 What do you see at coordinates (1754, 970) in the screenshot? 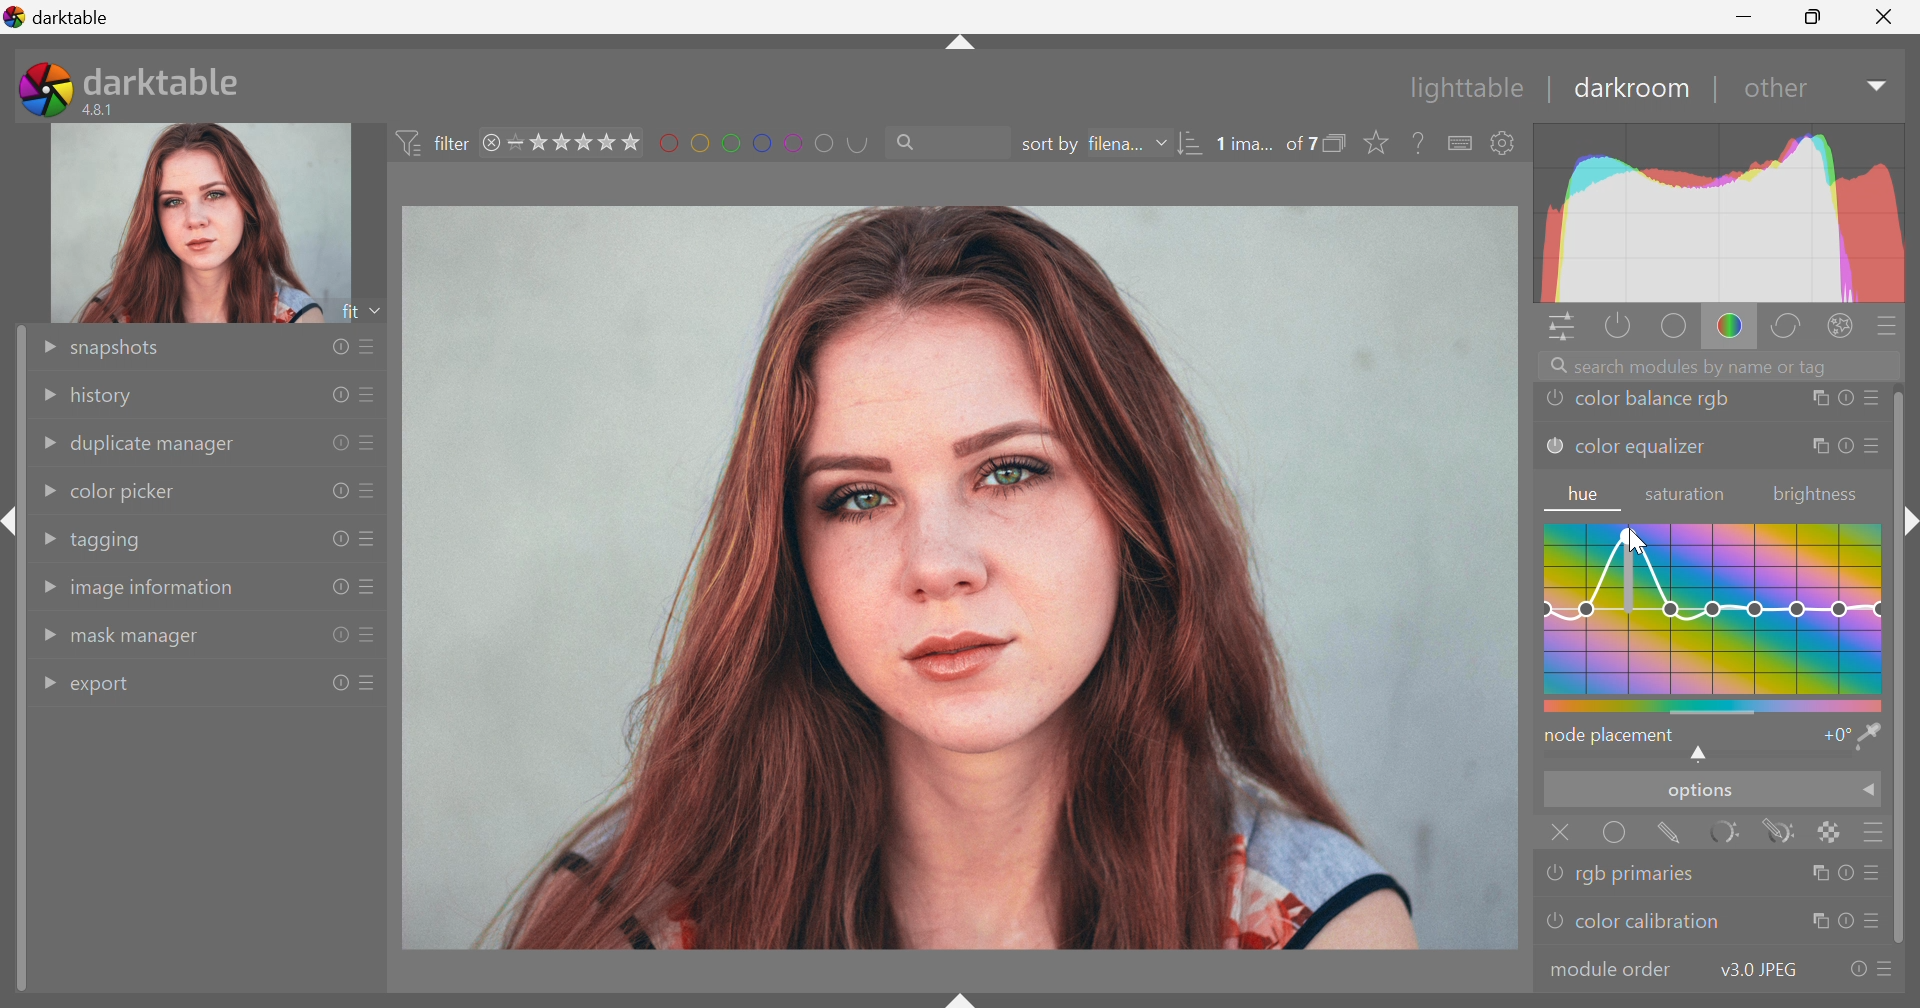
I see `v3.0 JPEG` at bounding box center [1754, 970].